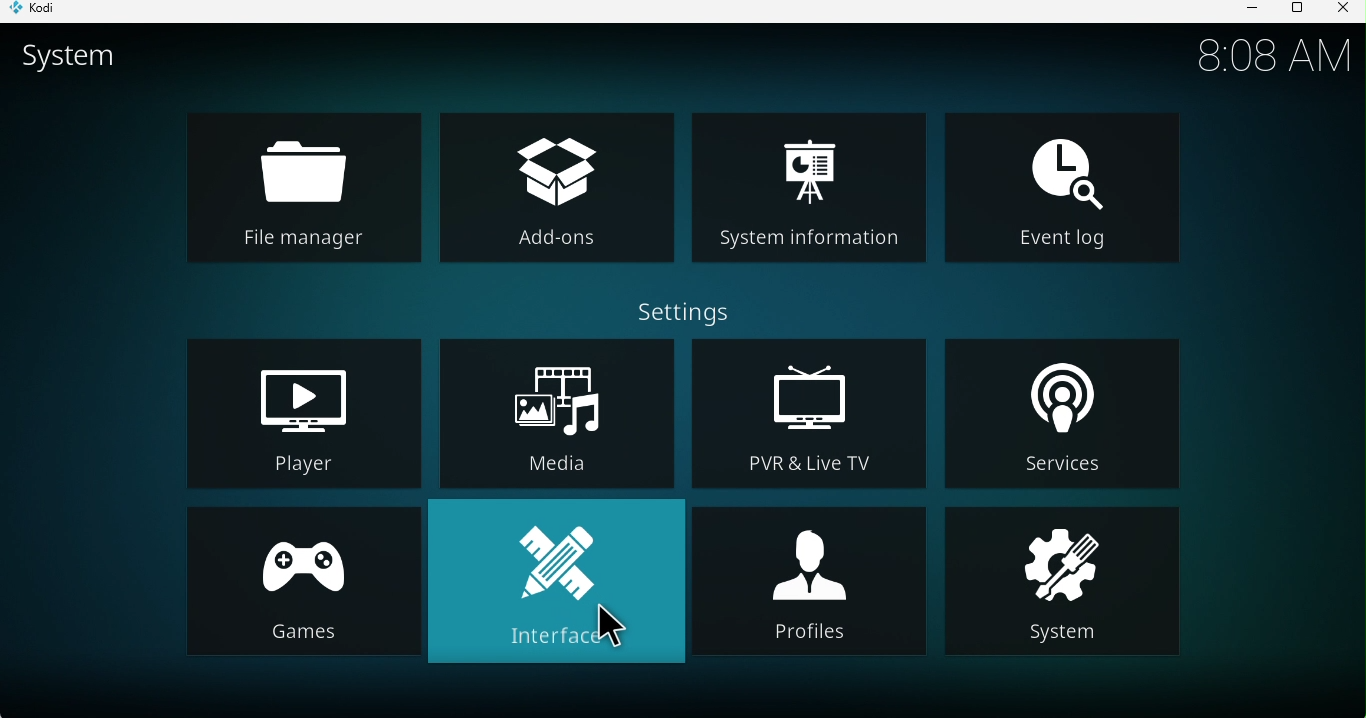 Image resolution: width=1366 pixels, height=718 pixels. What do you see at coordinates (300, 417) in the screenshot?
I see `Player` at bounding box center [300, 417].